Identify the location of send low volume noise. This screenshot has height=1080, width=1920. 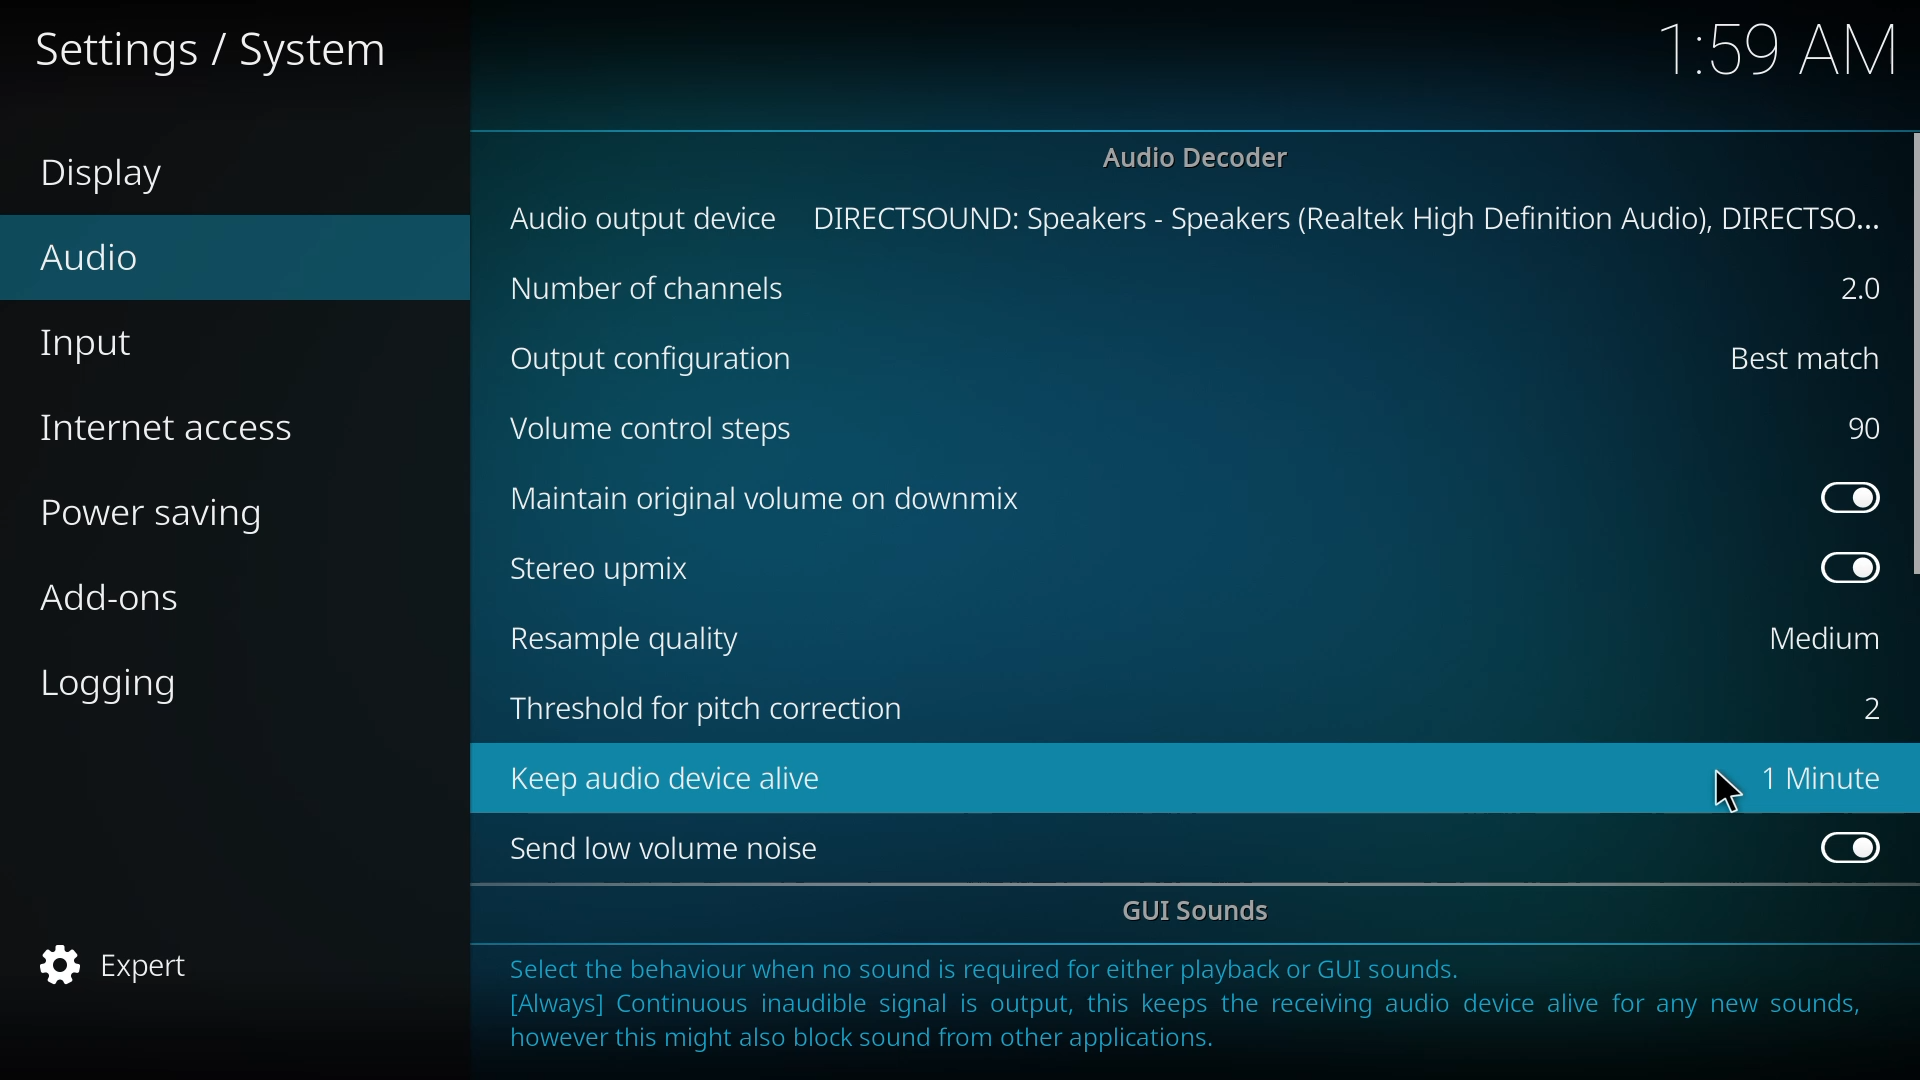
(672, 849).